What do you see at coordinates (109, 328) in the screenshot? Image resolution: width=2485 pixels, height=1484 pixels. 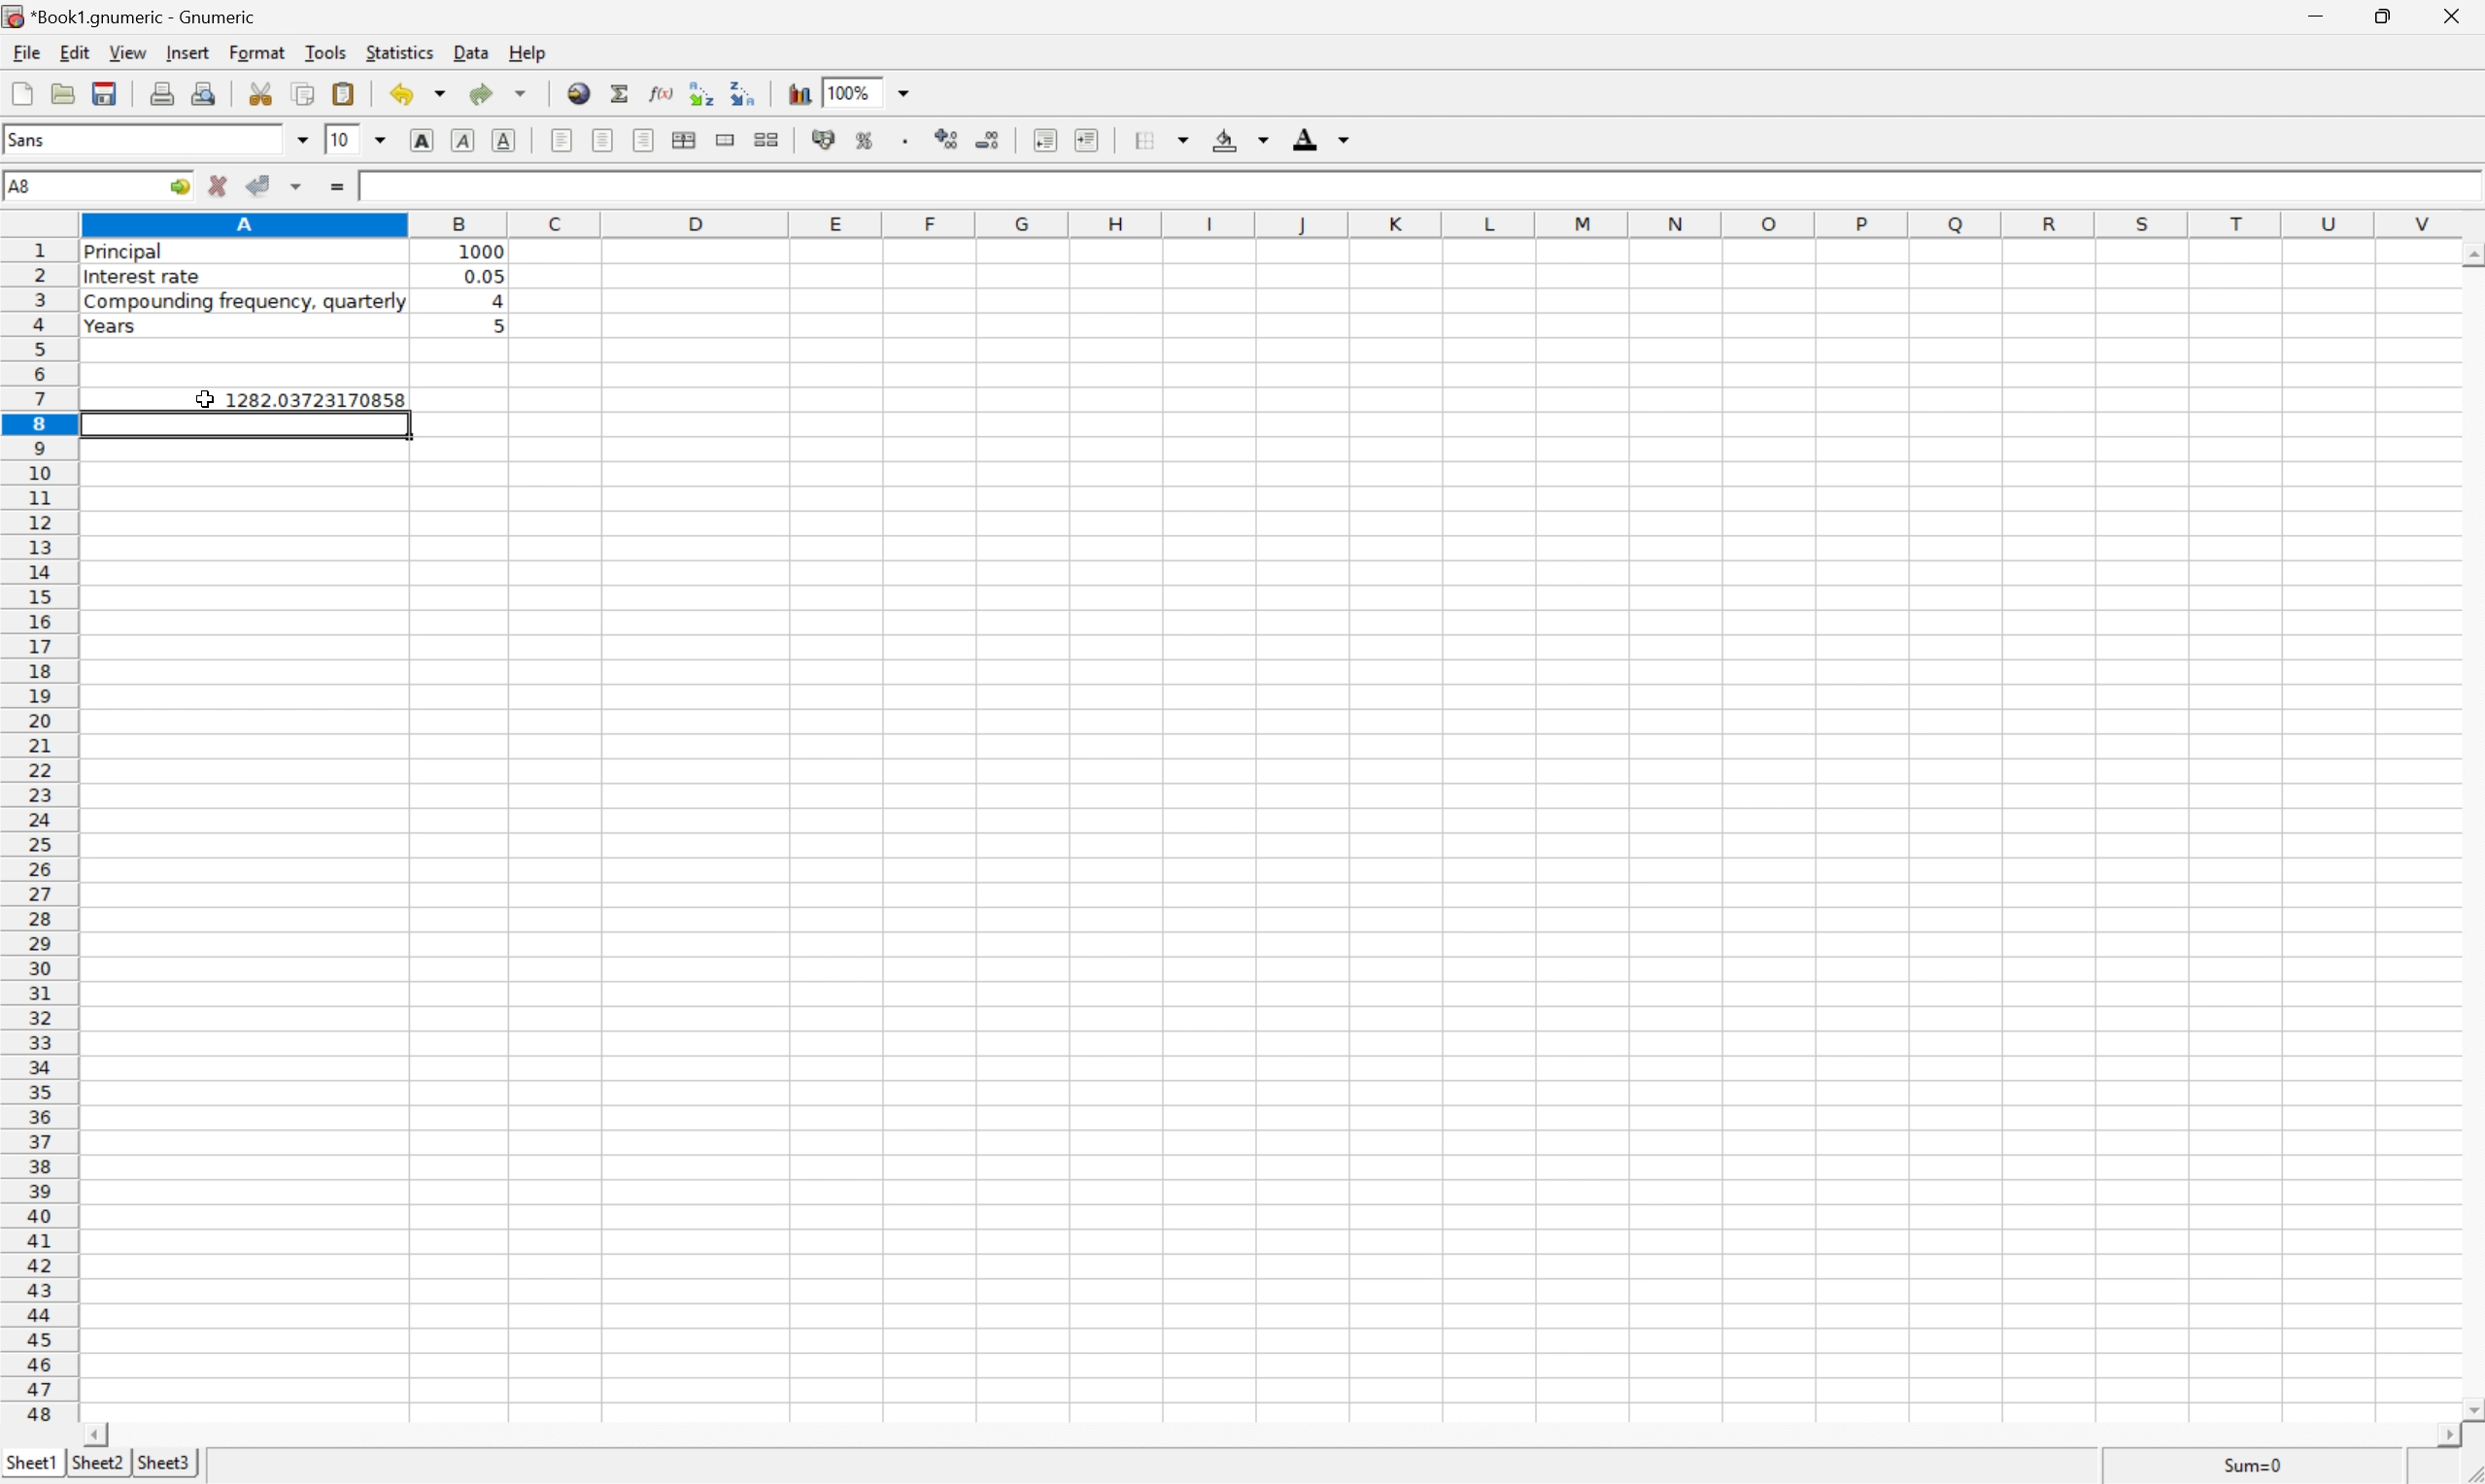 I see `years` at bounding box center [109, 328].